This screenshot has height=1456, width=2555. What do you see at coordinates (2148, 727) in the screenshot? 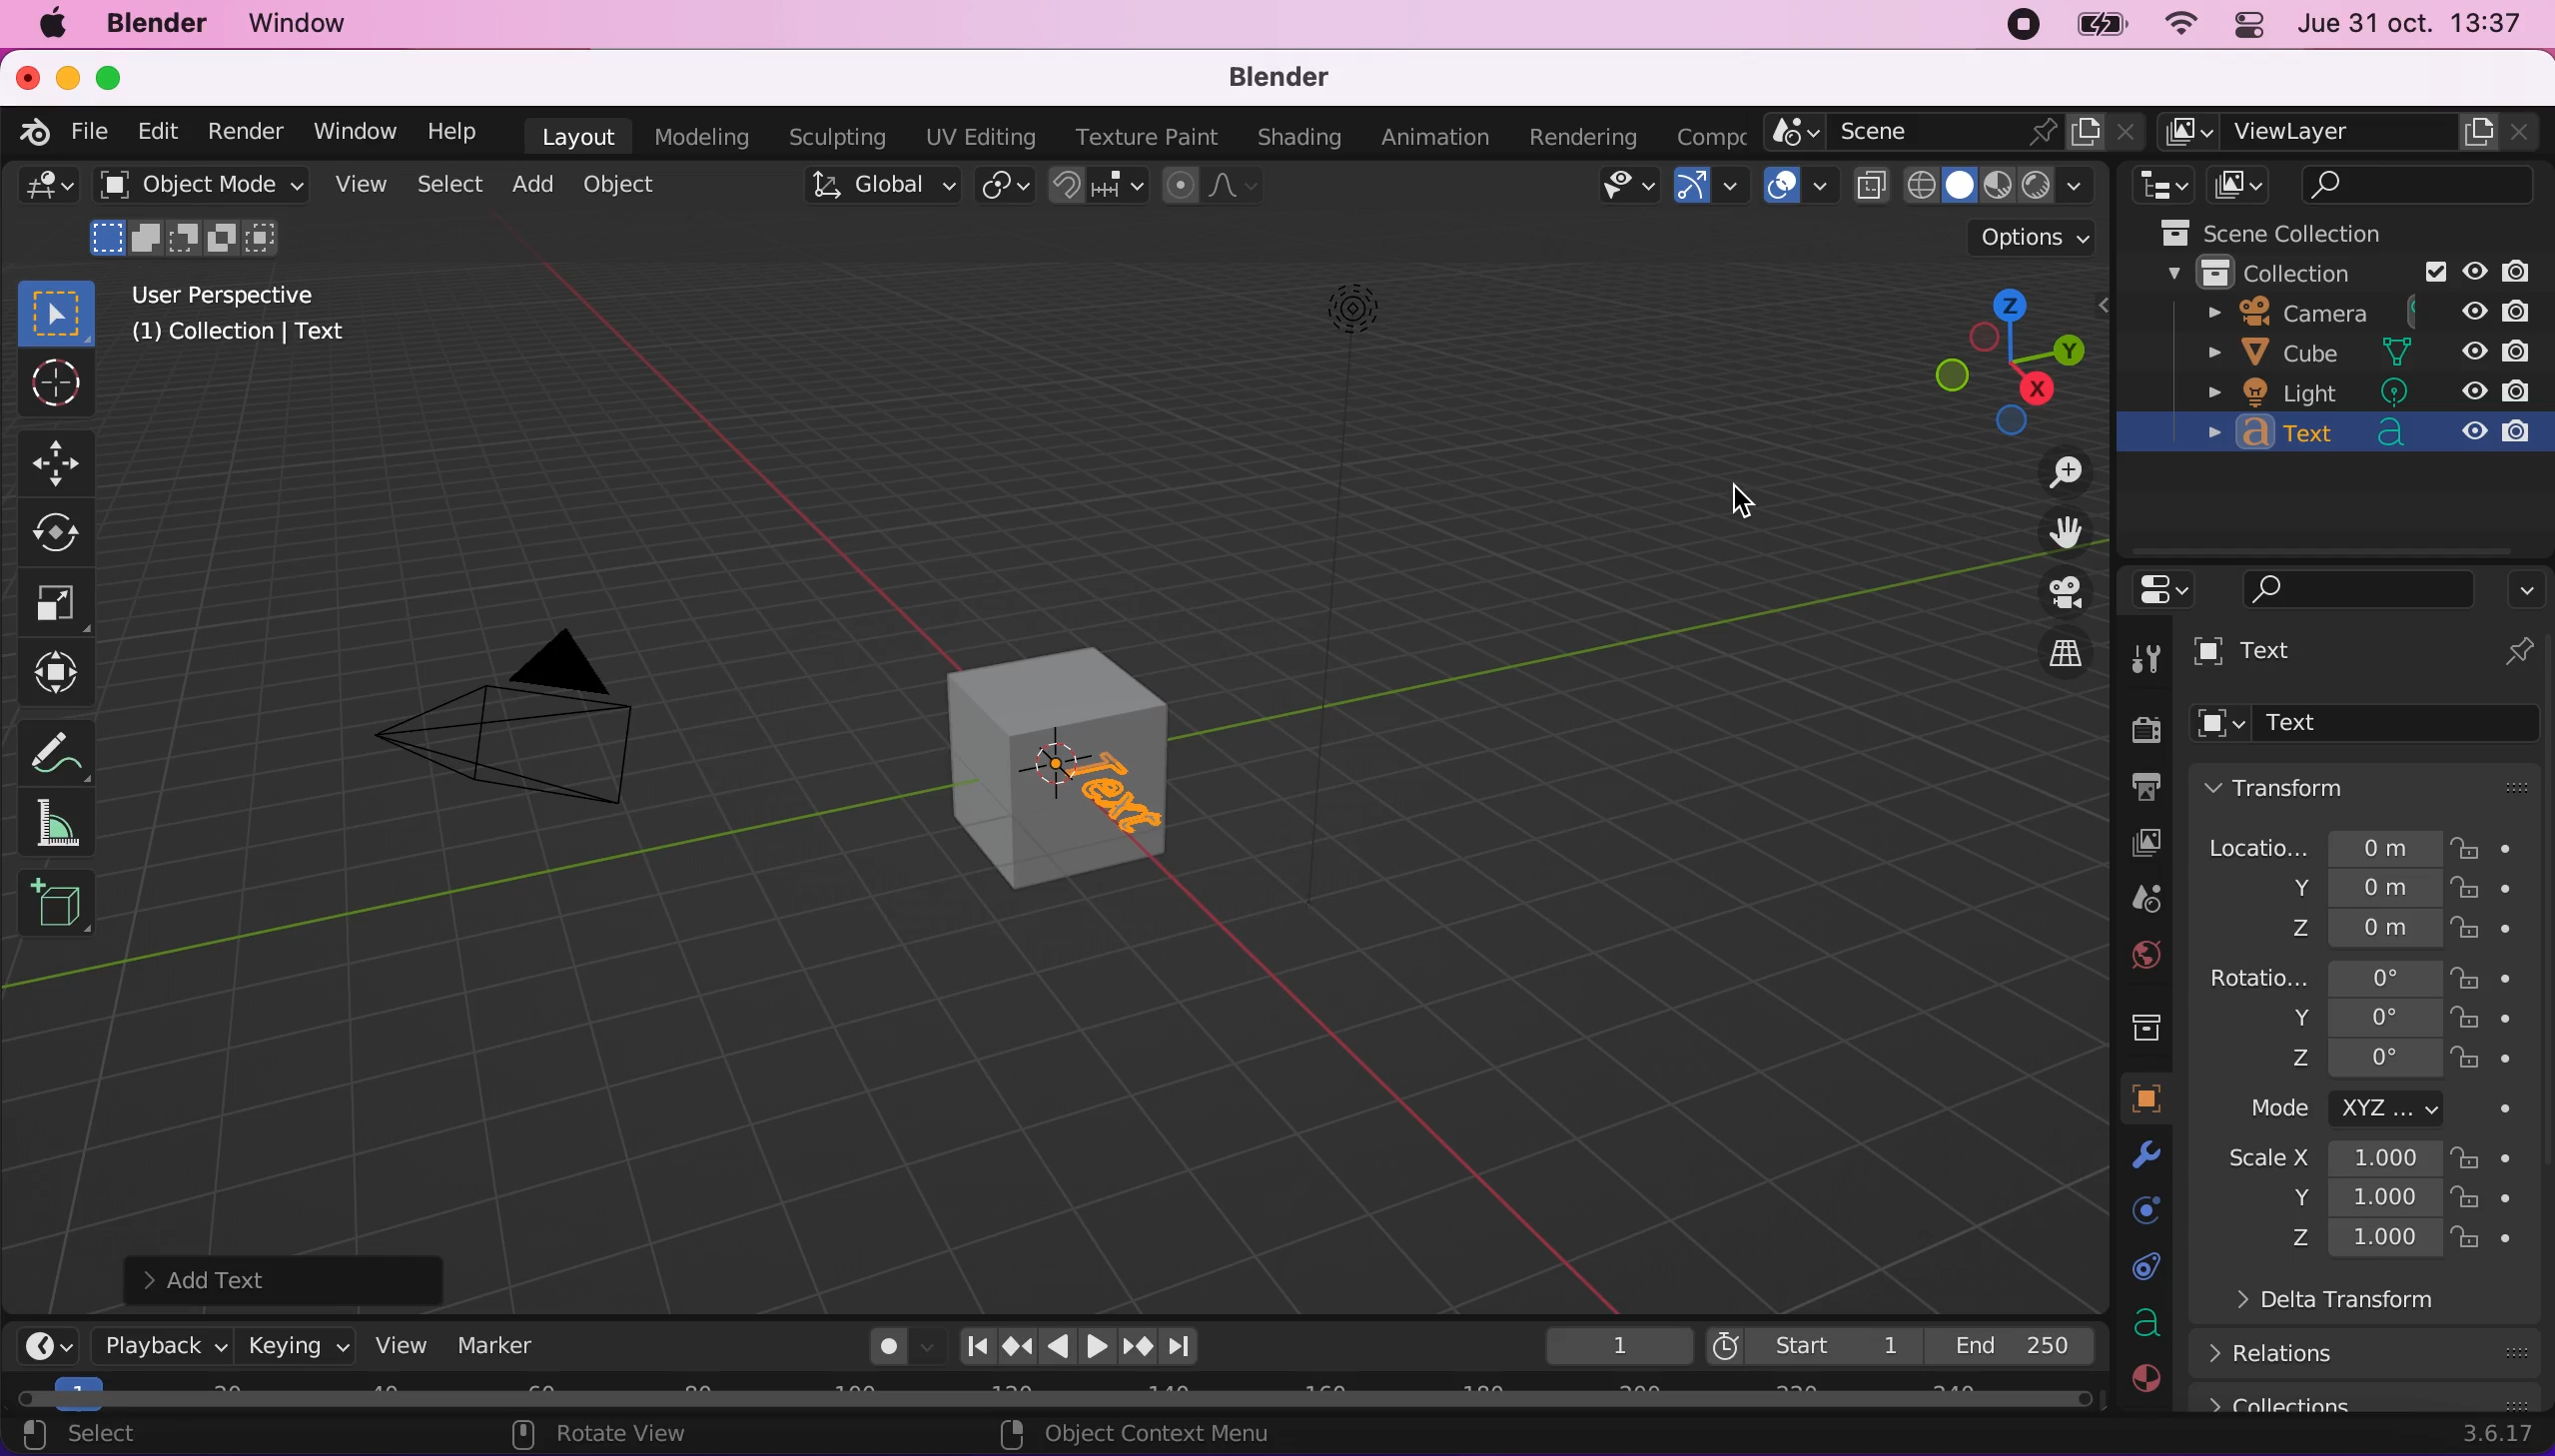
I see `render` at bounding box center [2148, 727].